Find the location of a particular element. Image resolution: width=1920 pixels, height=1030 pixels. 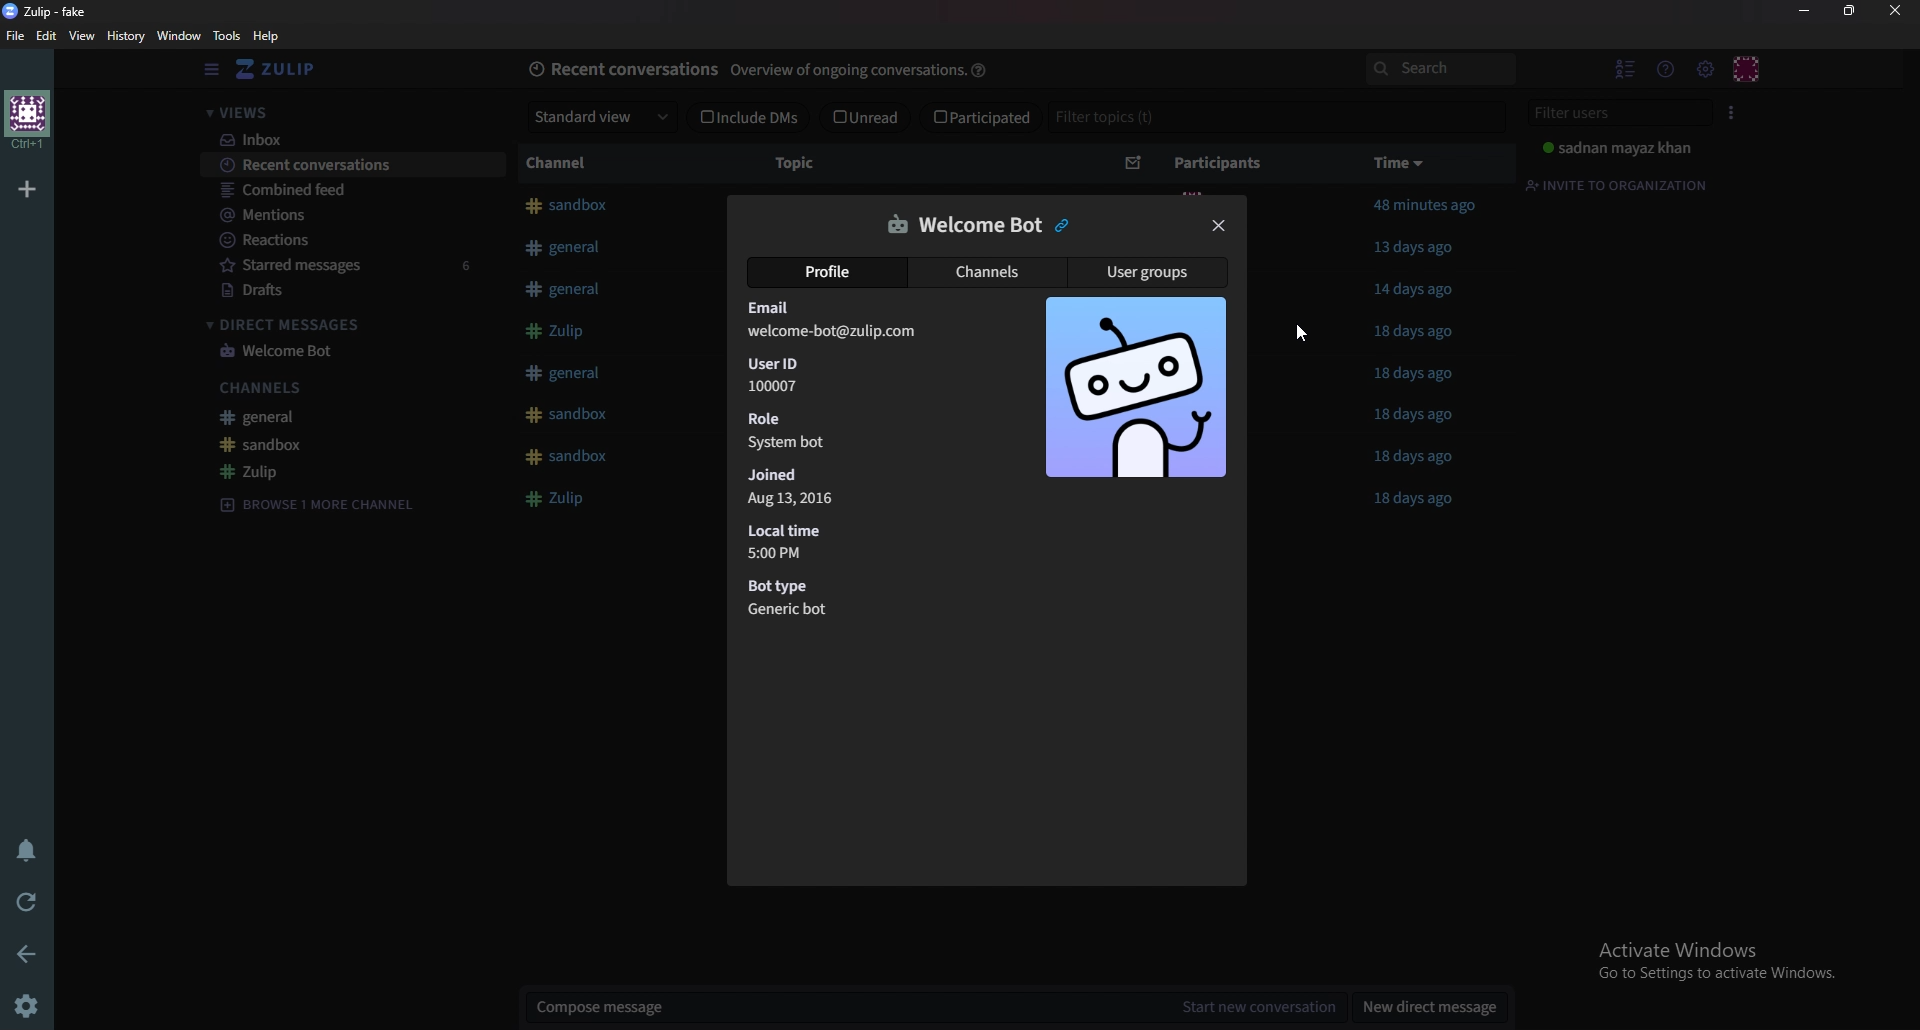

Bot type Generic bot is located at coordinates (794, 599).